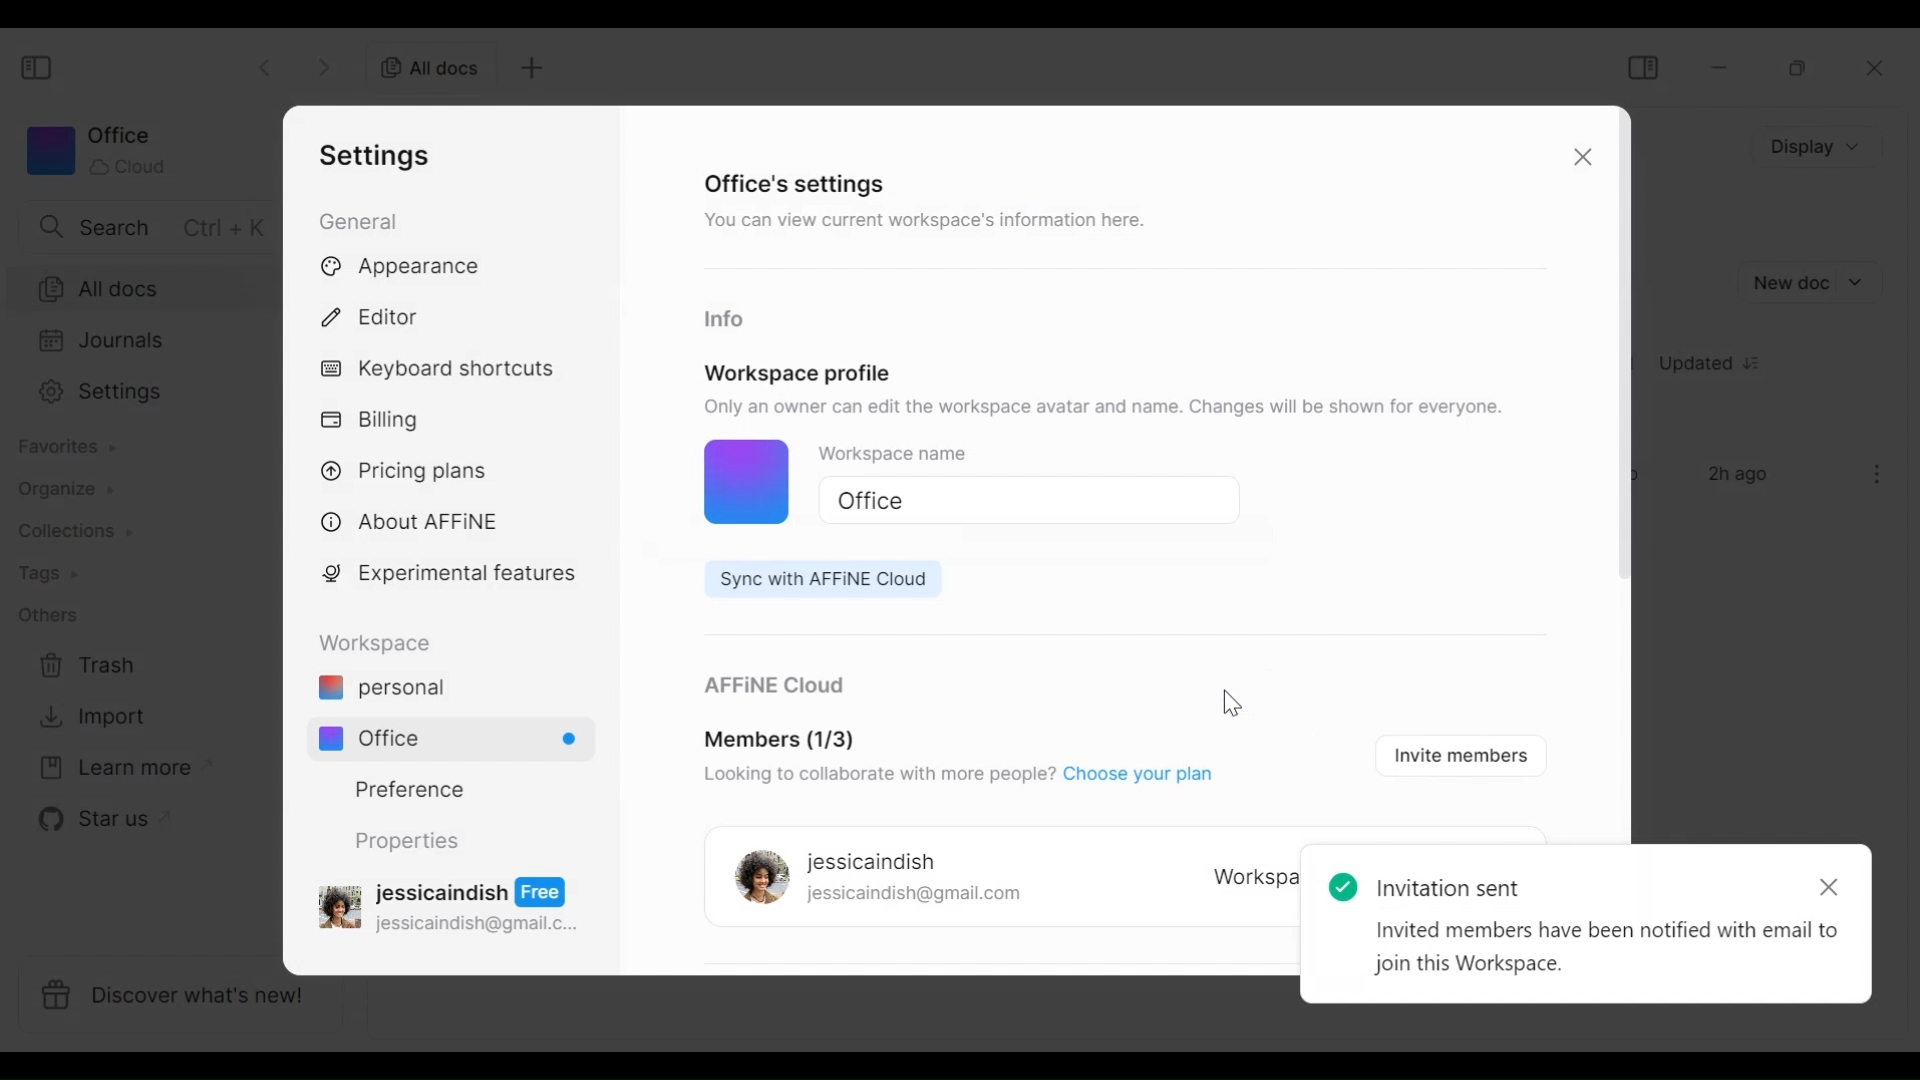 This screenshot has height=1080, width=1920. I want to click on Workspace icon, so click(95, 150).